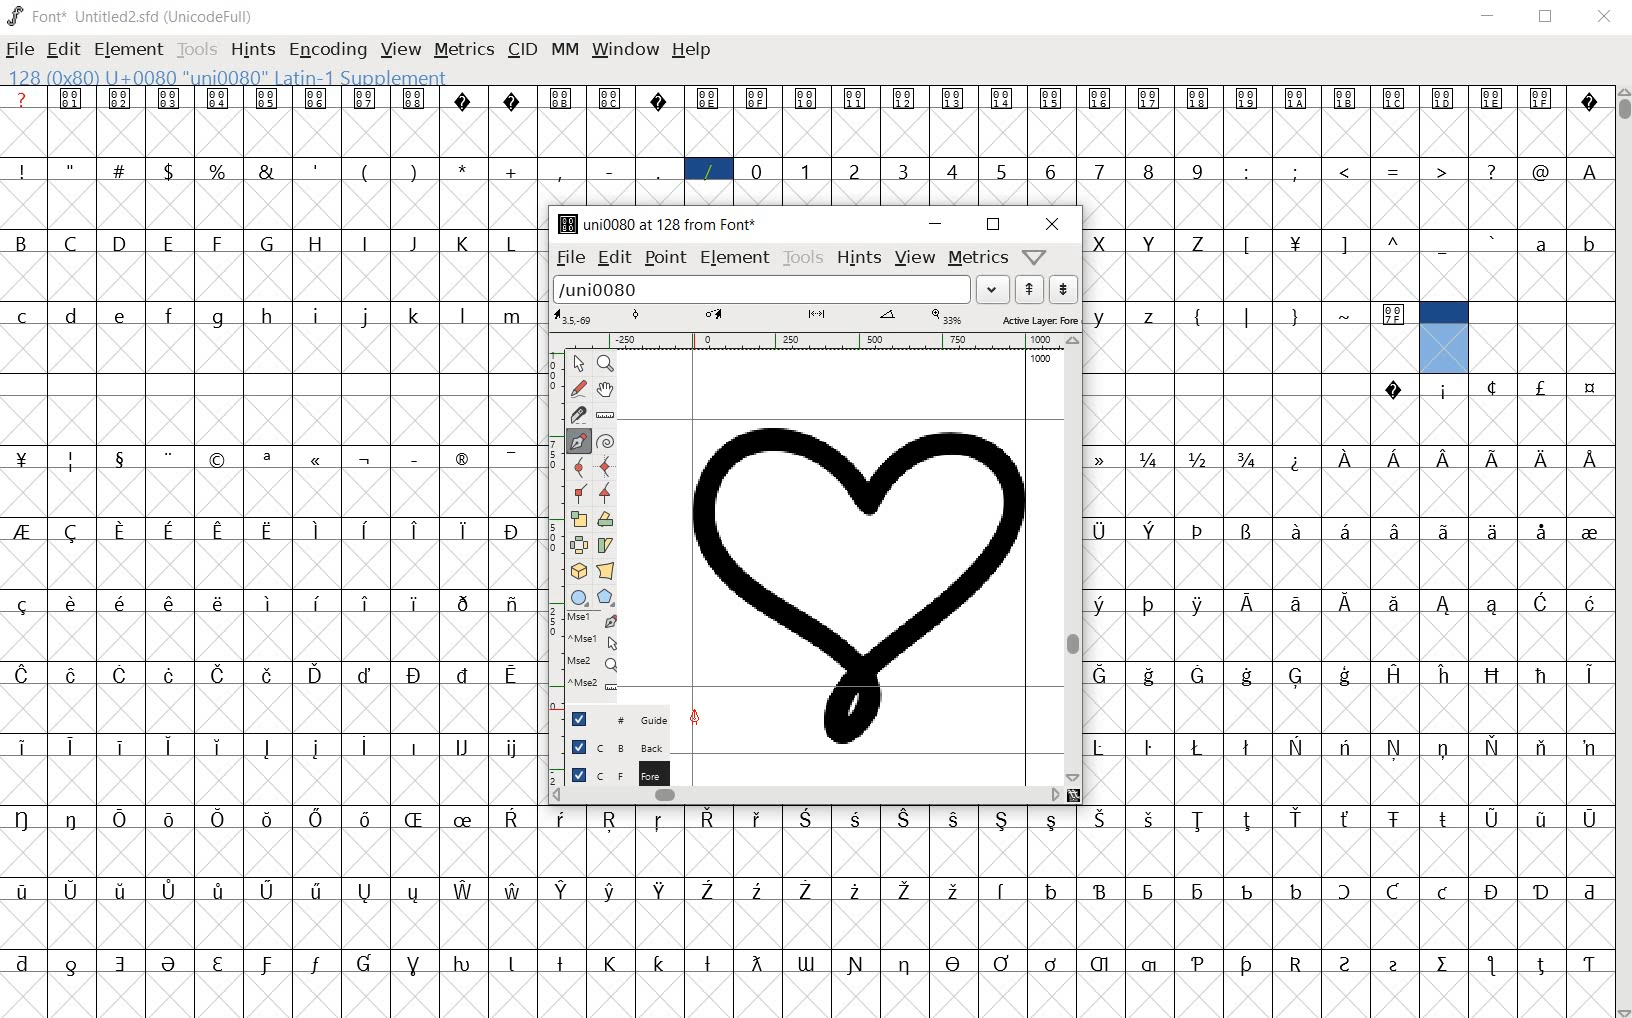 The height and width of the screenshot is (1018, 1632). I want to click on glyph, so click(512, 172).